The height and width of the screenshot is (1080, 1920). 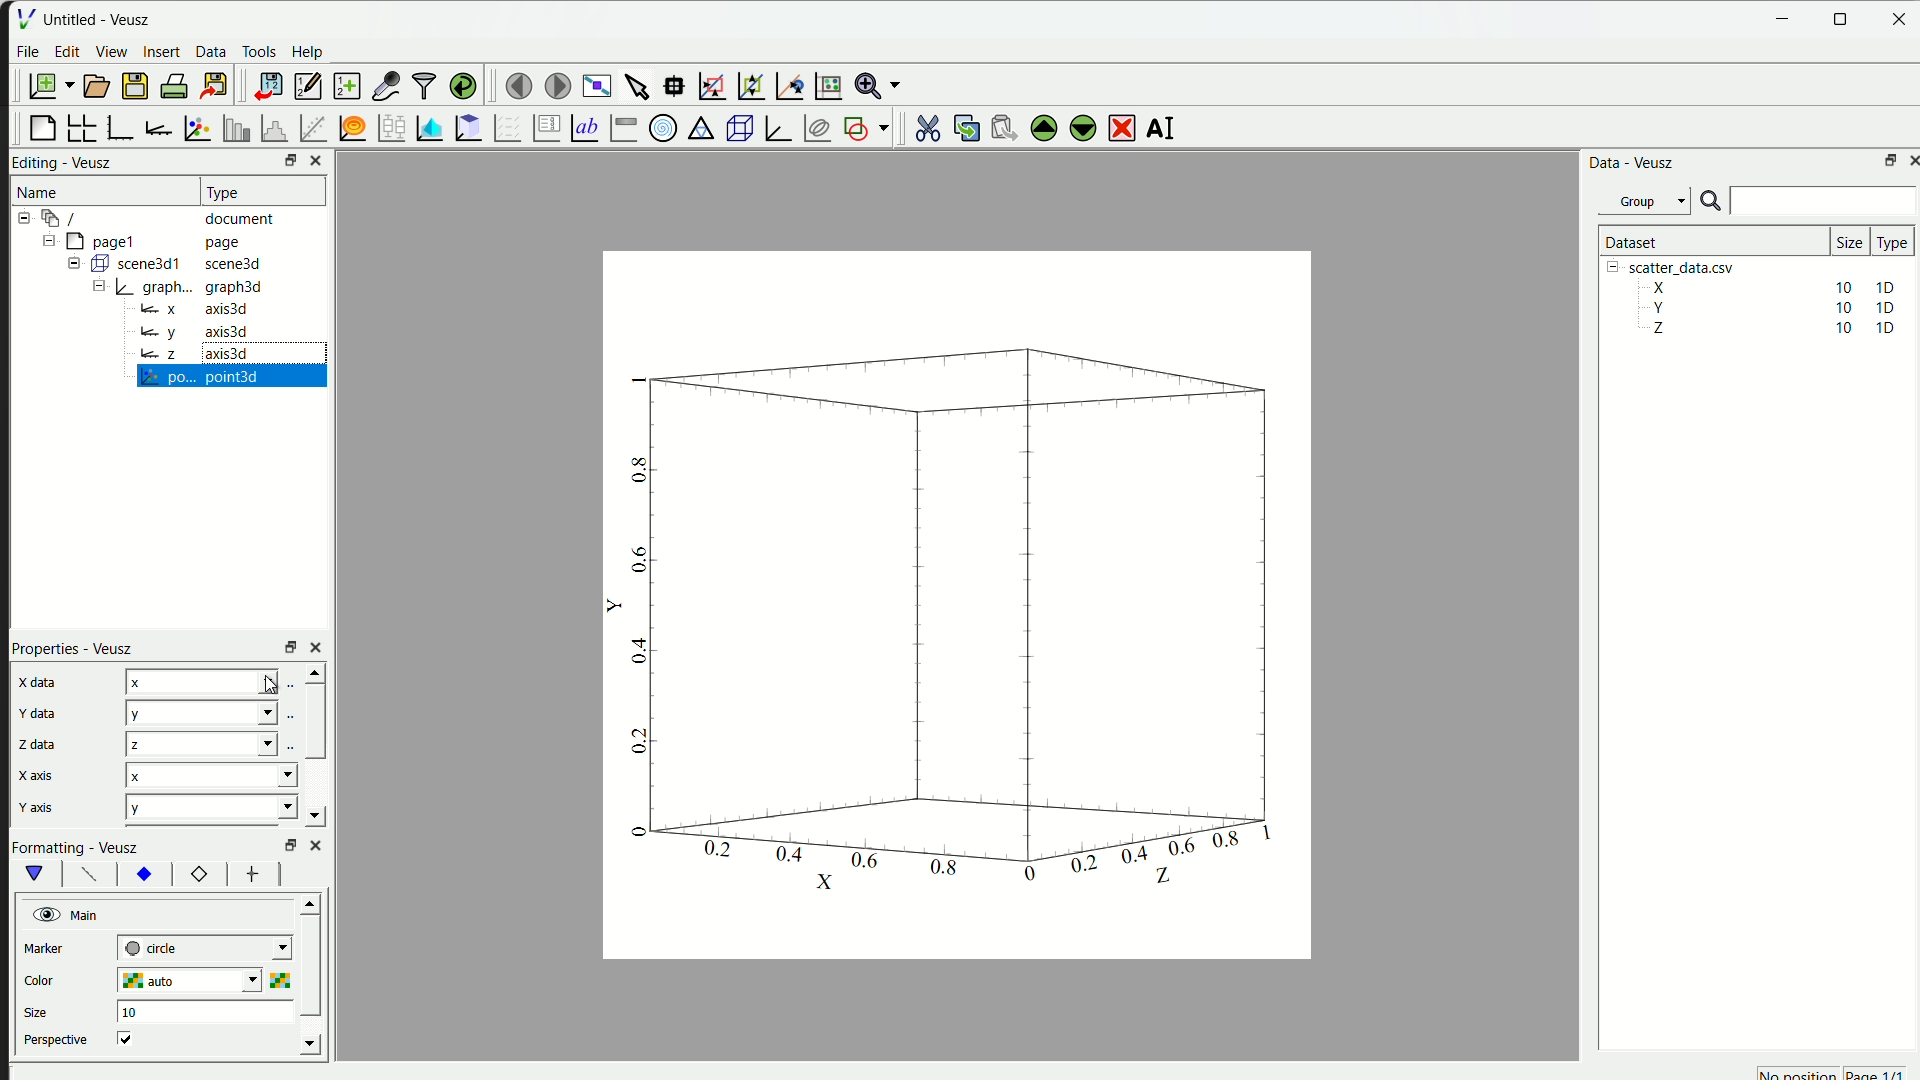 What do you see at coordinates (583, 129) in the screenshot?
I see `Text label` at bounding box center [583, 129].